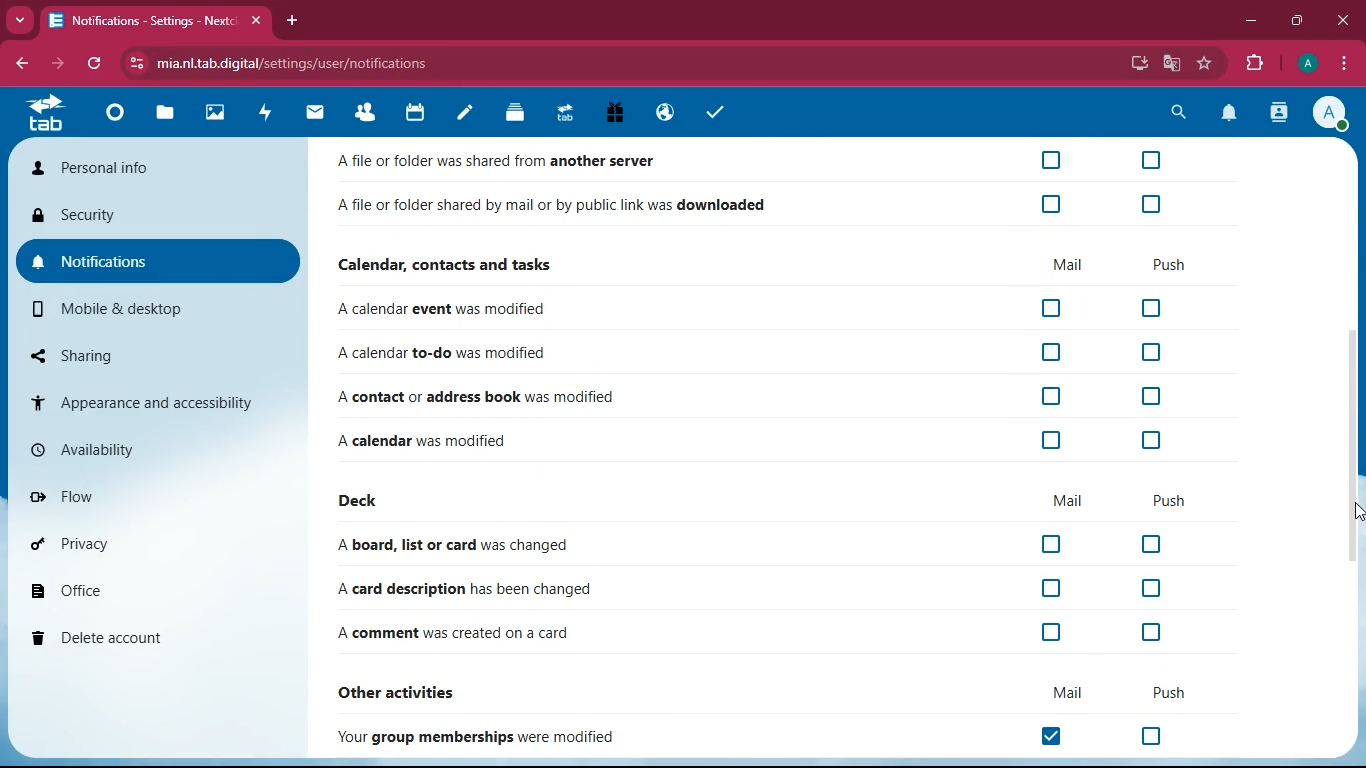  Describe the element at coordinates (616, 115) in the screenshot. I see `gift` at that location.